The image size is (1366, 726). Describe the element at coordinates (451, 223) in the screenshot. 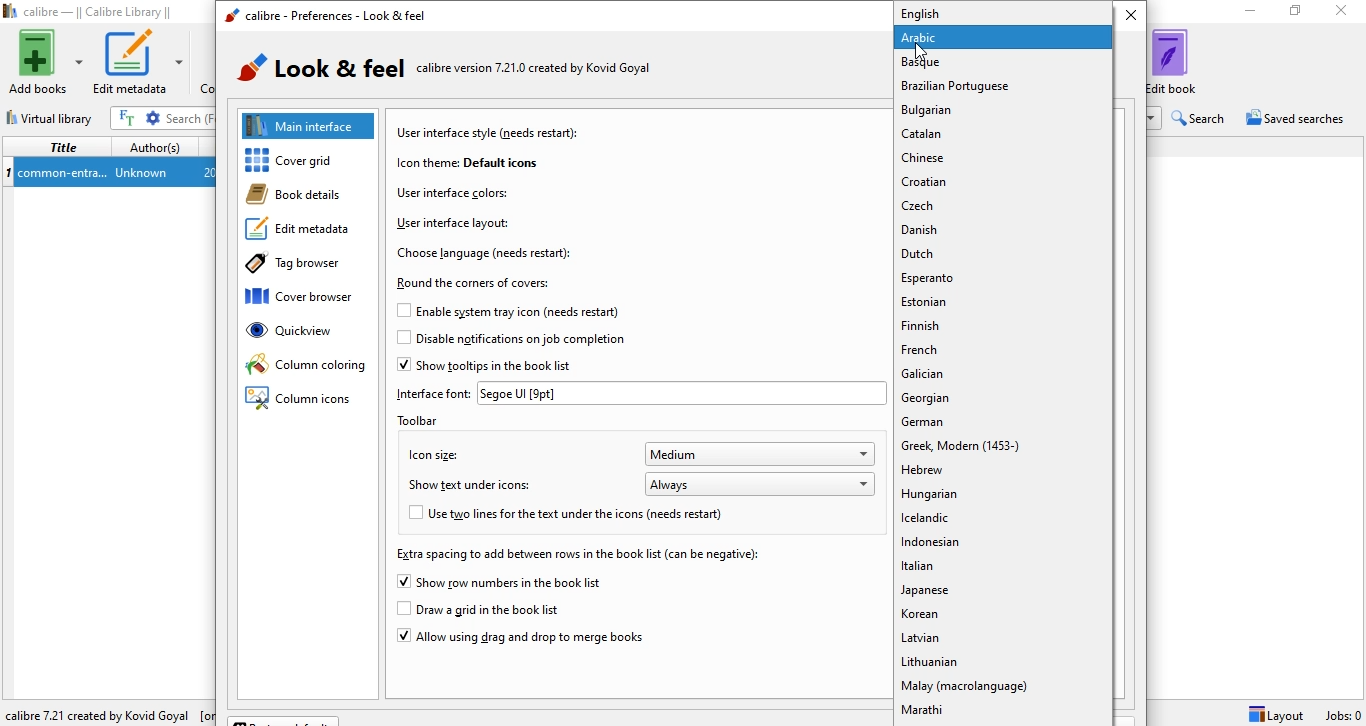

I see `user interface layout` at that location.